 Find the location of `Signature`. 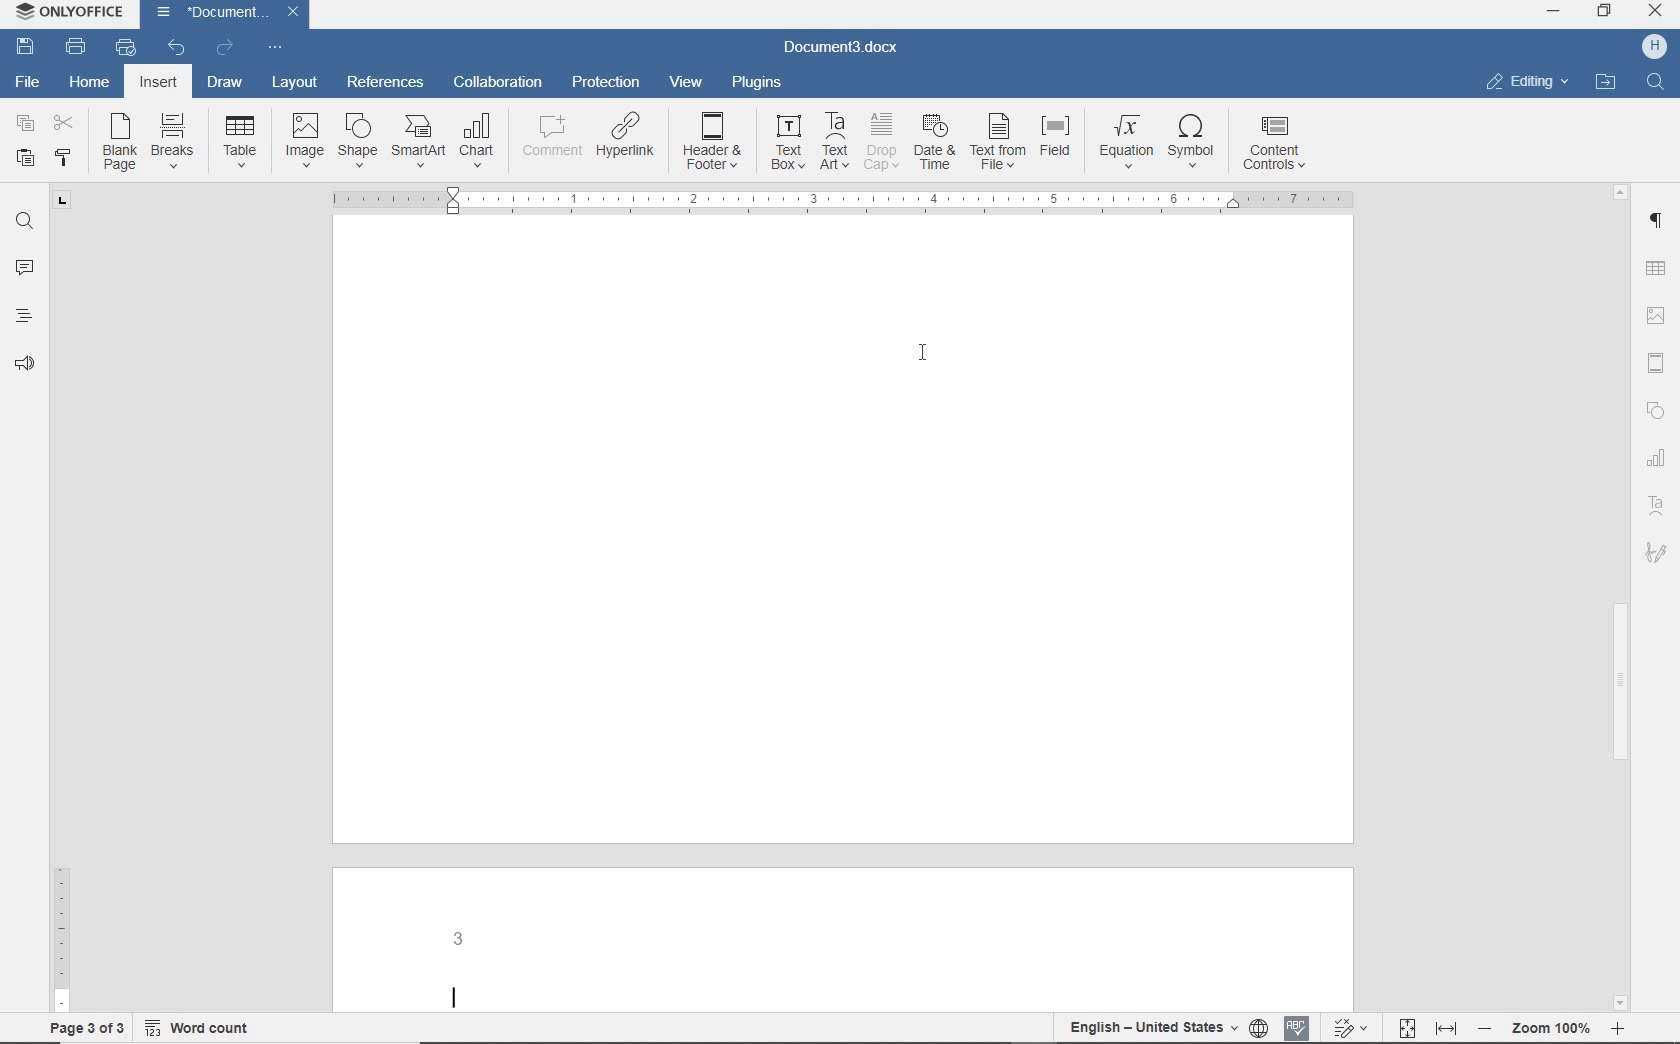

Signature is located at coordinates (1652, 559).